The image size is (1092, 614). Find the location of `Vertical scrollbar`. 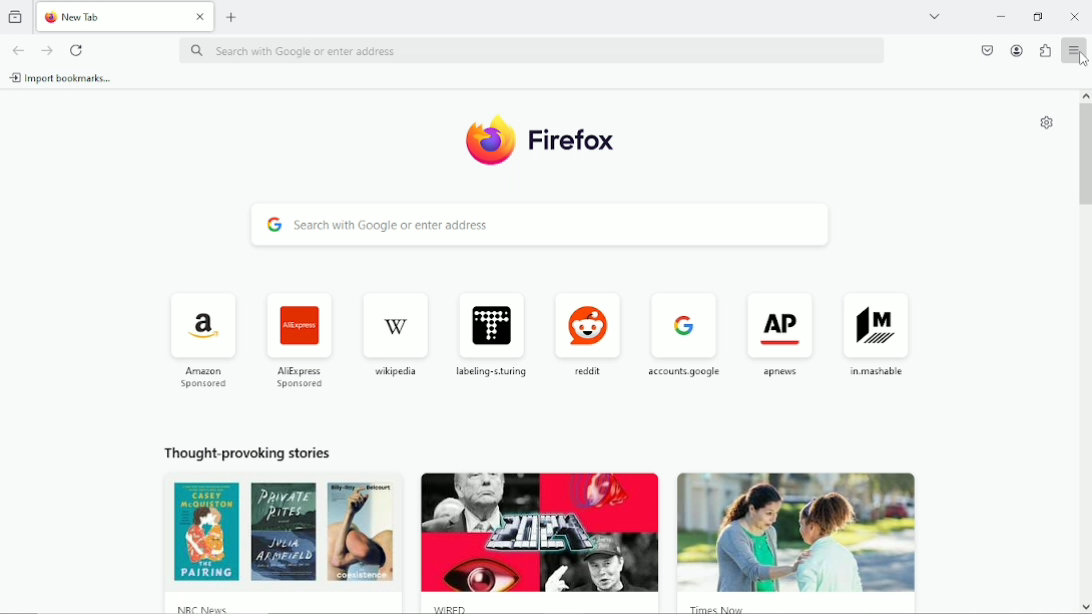

Vertical scrollbar is located at coordinates (1084, 155).